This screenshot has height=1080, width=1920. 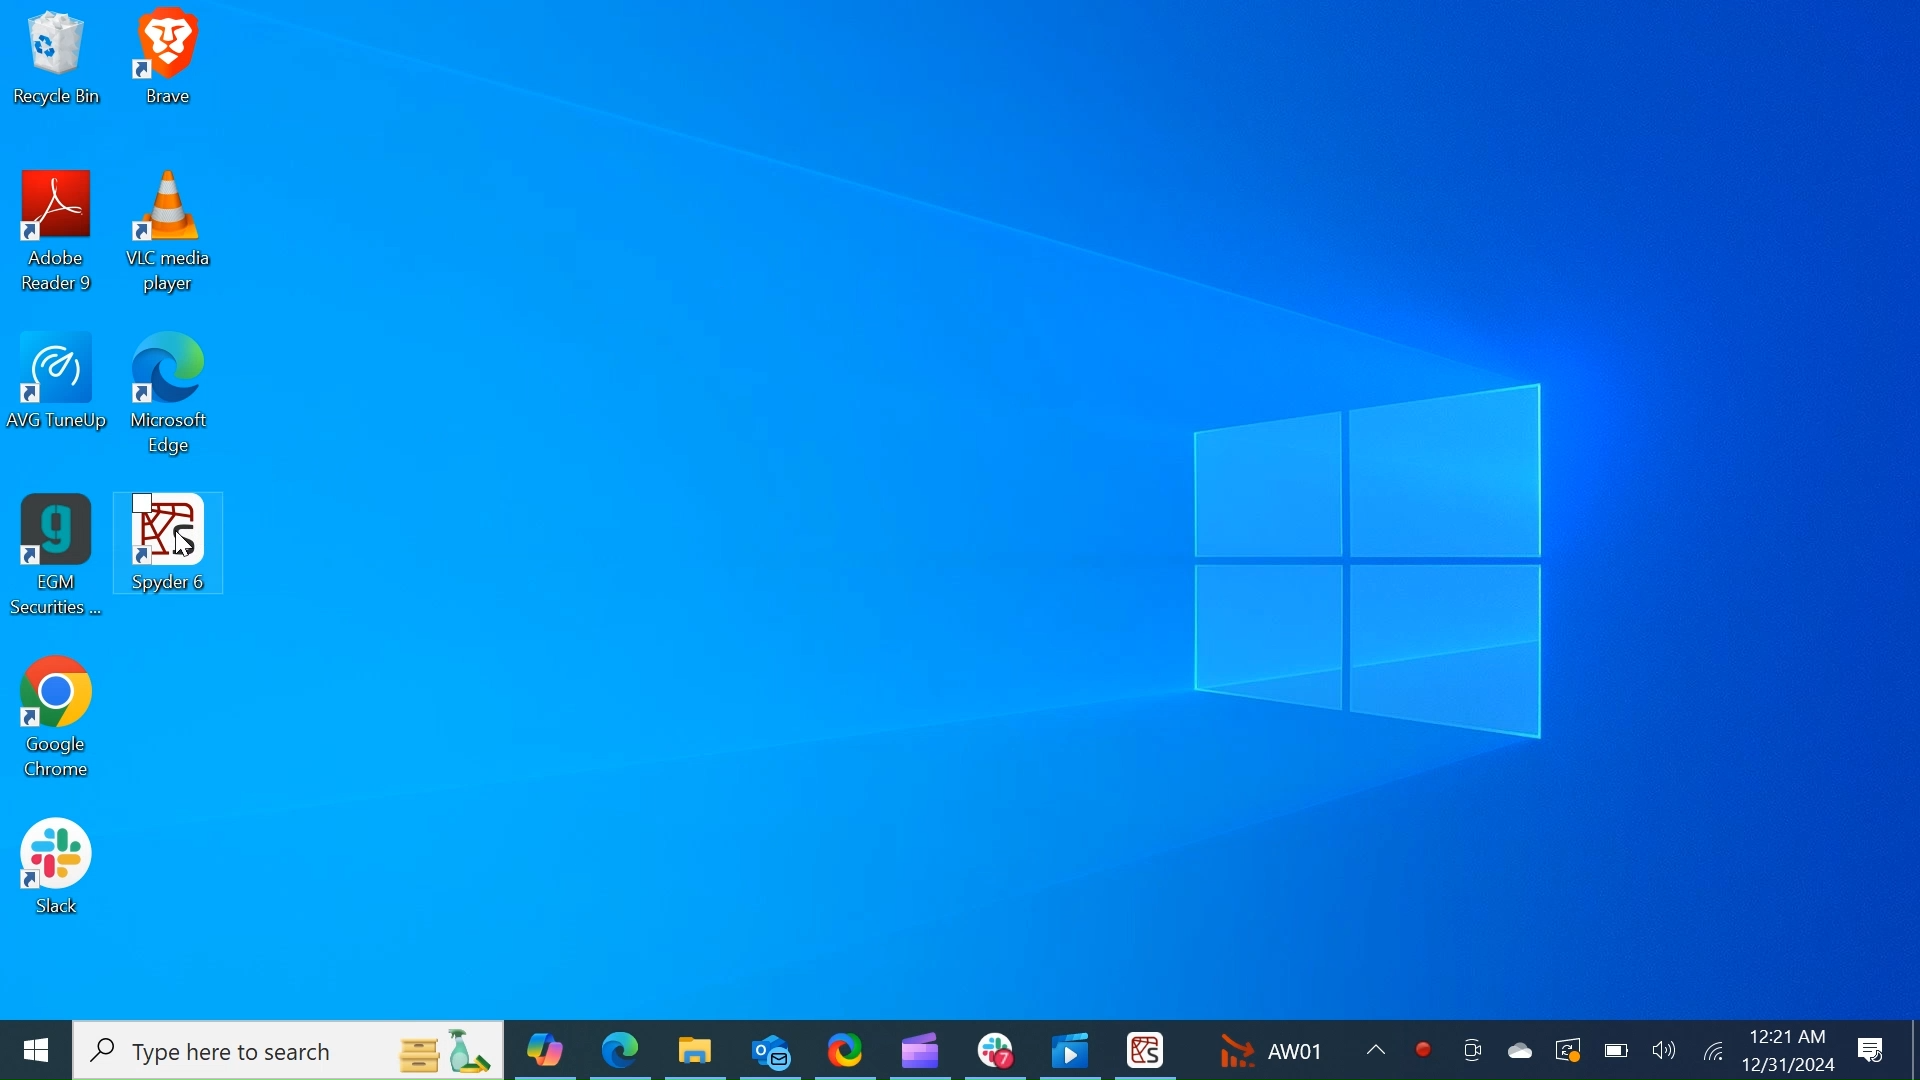 I want to click on VLC Media Desktop Icon, so click(x=170, y=236).